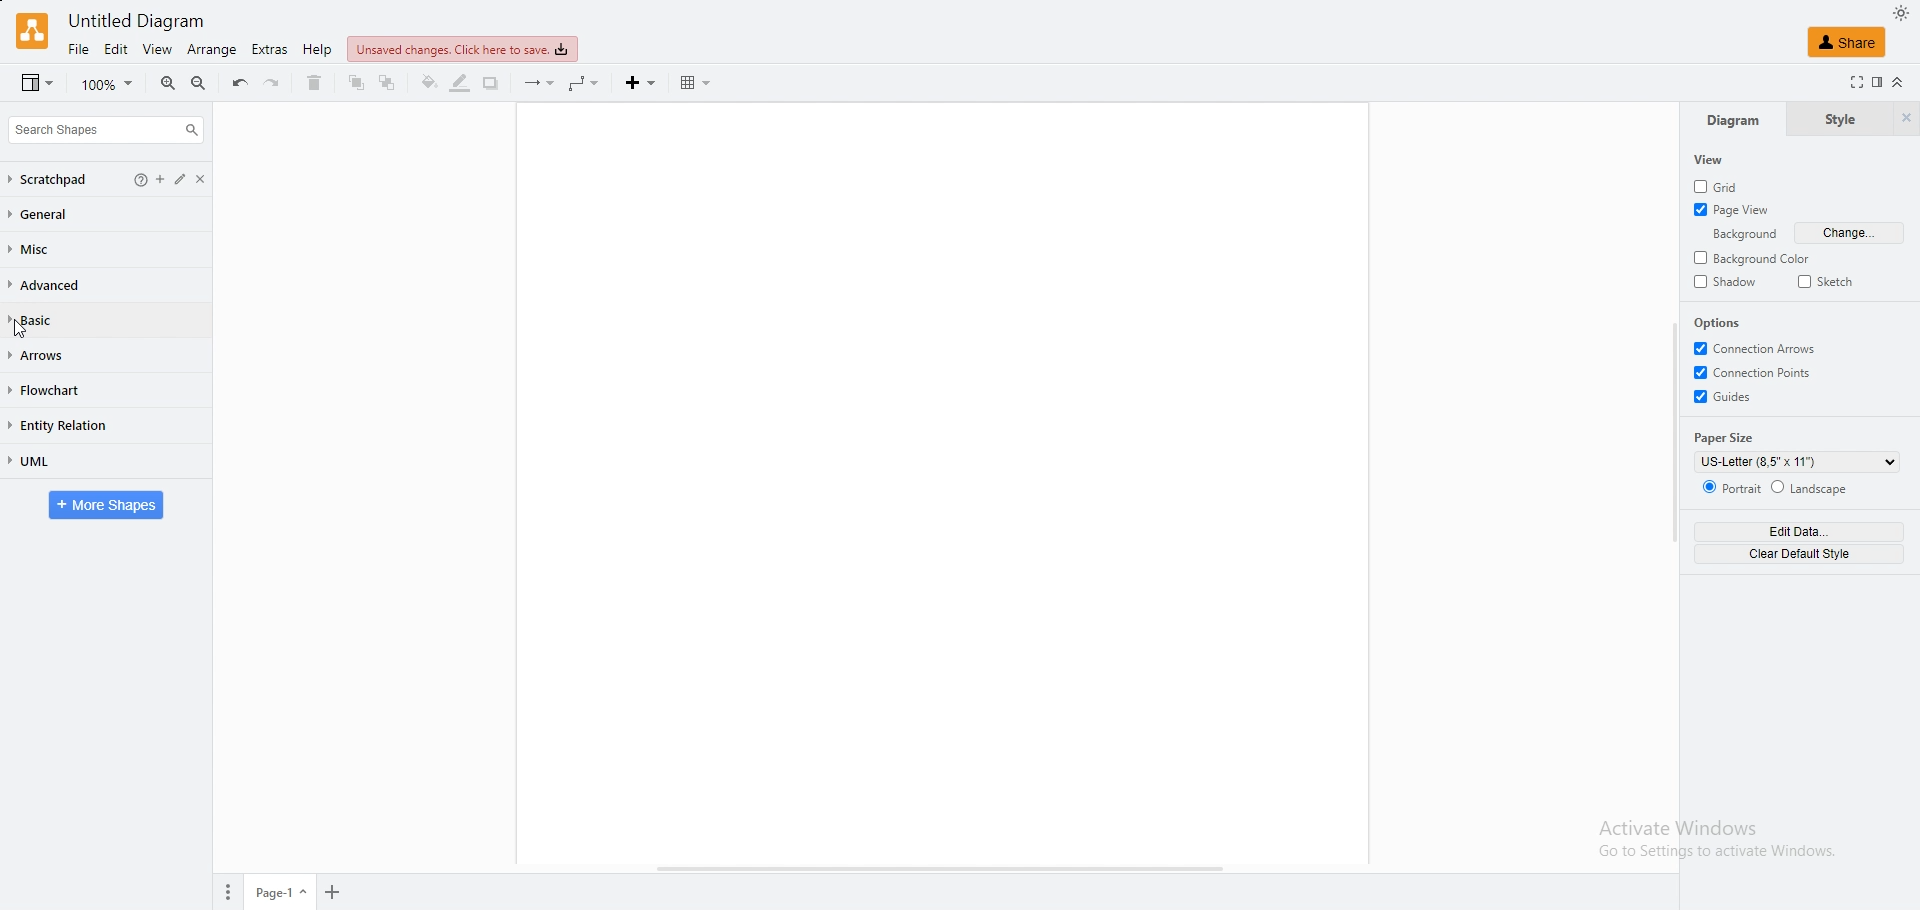 Image resolution: width=1920 pixels, height=910 pixels. Describe the element at coordinates (53, 355) in the screenshot. I see `arrows` at that location.